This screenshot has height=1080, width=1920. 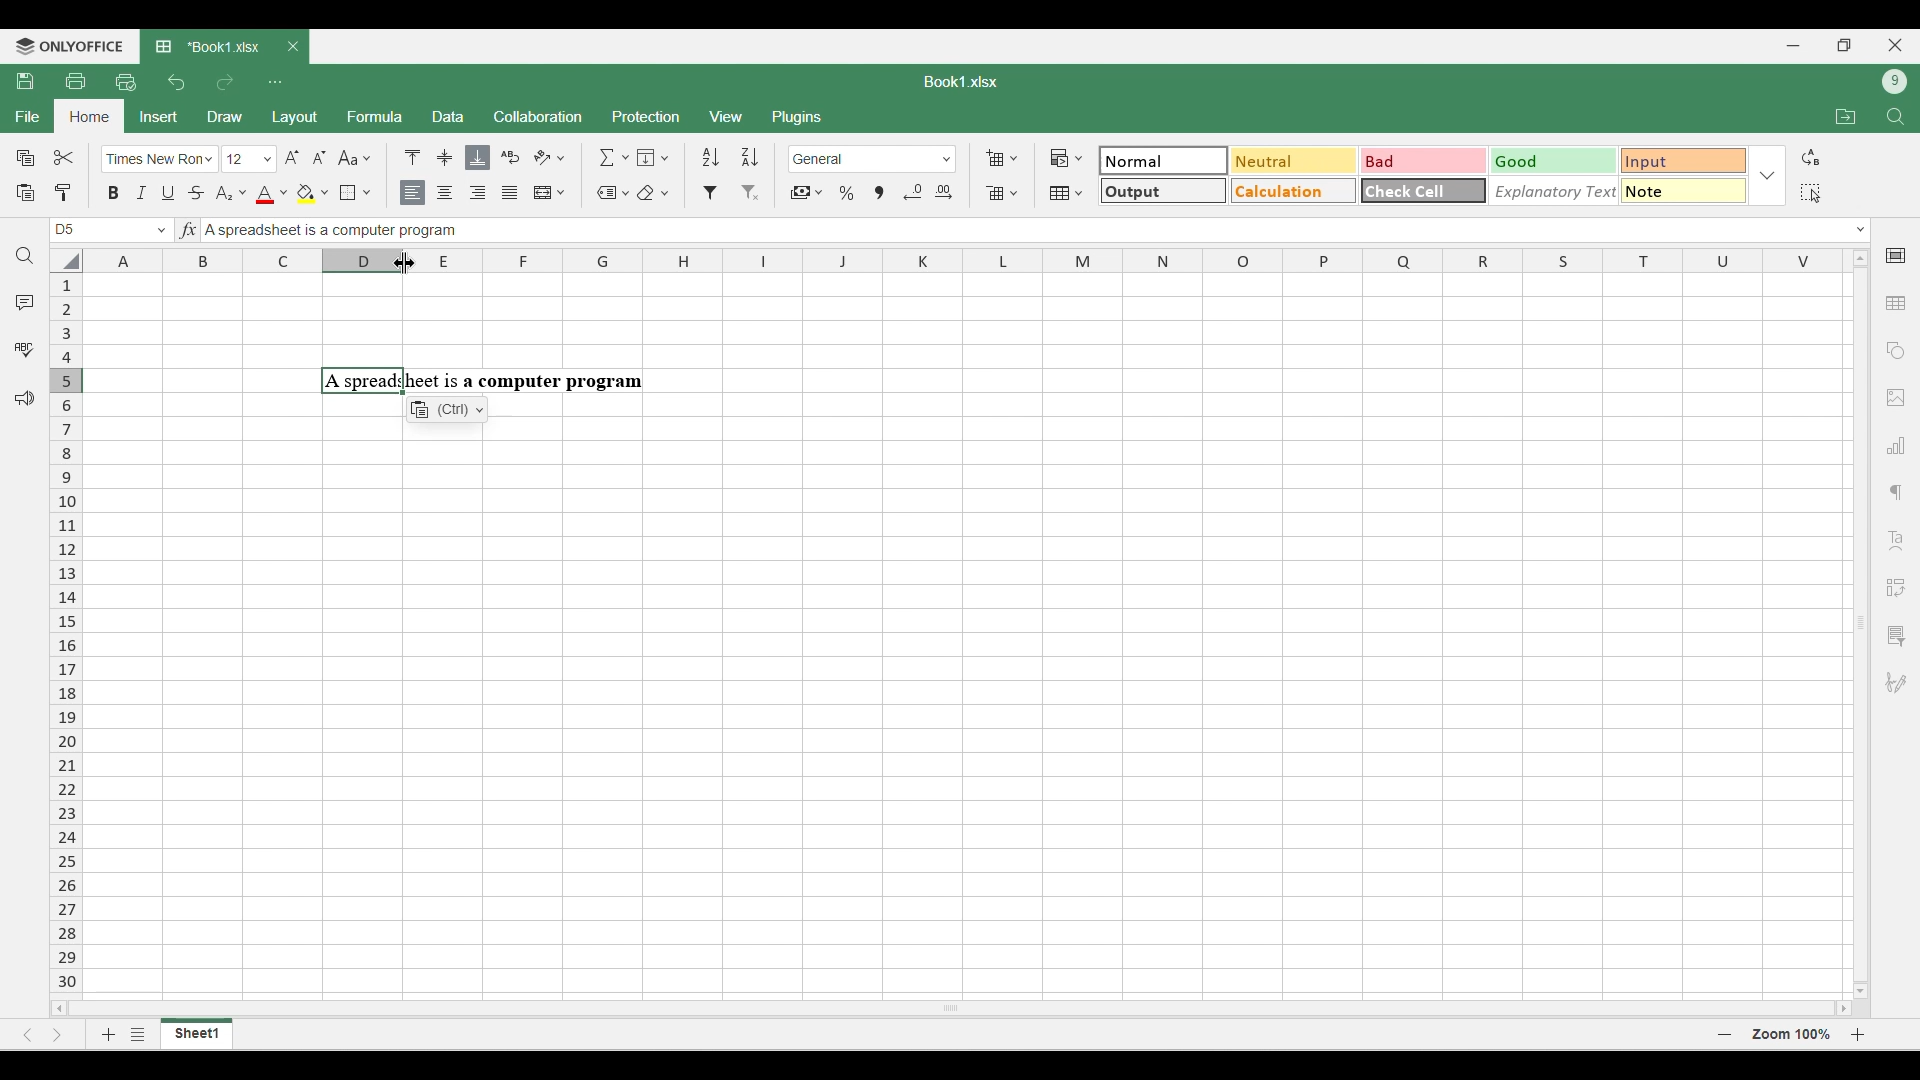 What do you see at coordinates (808, 193) in the screenshot?
I see `Accounting style` at bounding box center [808, 193].